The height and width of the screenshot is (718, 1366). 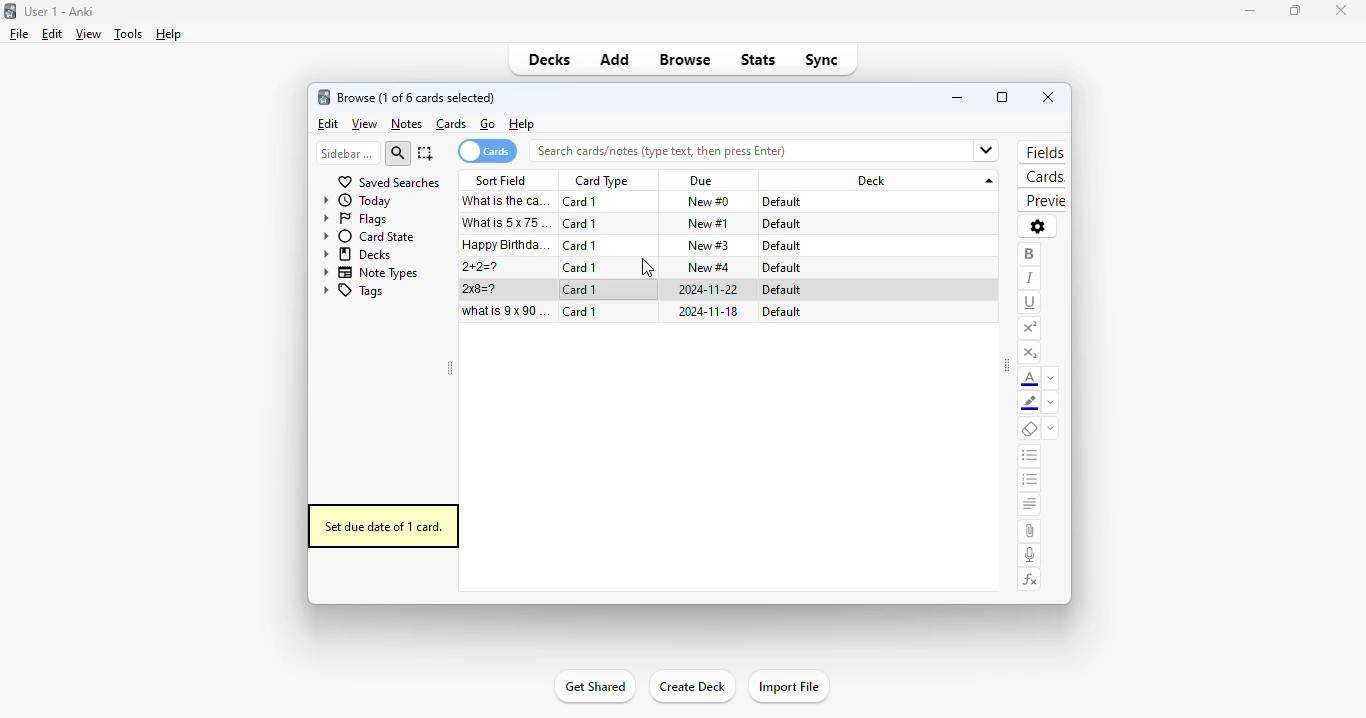 I want to click on deck, so click(x=882, y=180).